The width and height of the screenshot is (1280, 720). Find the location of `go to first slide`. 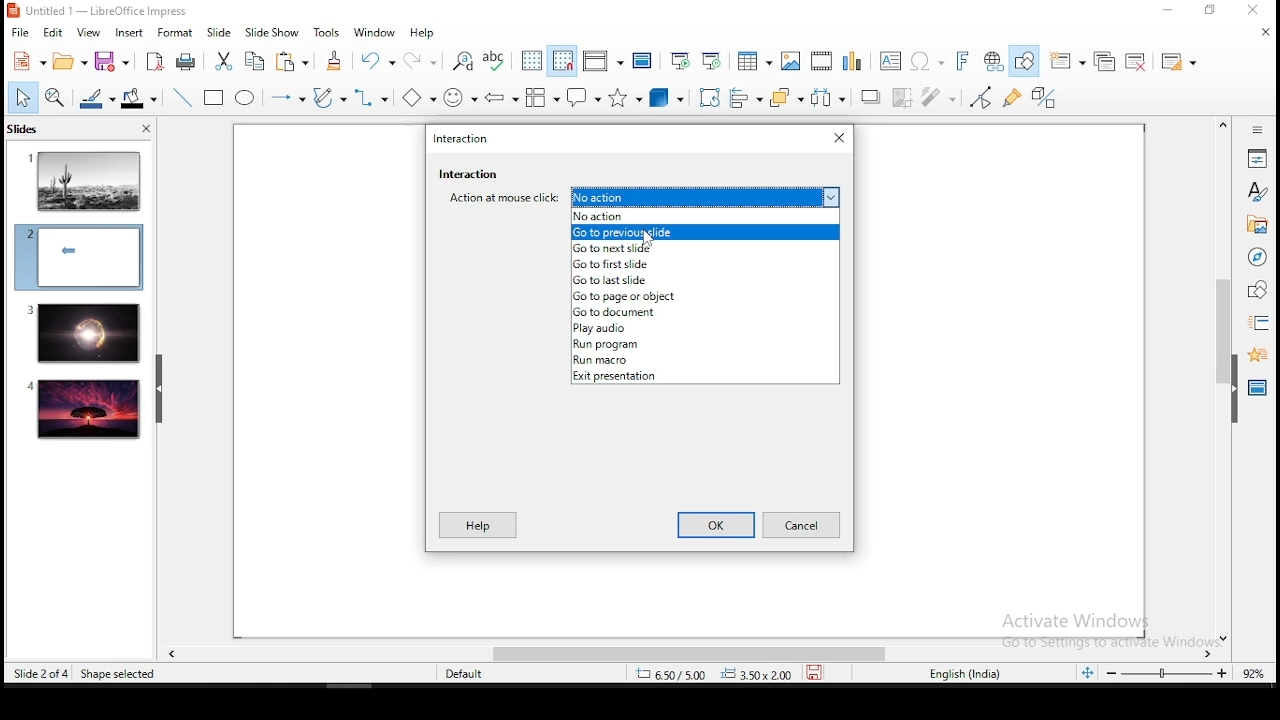

go to first slide is located at coordinates (706, 266).